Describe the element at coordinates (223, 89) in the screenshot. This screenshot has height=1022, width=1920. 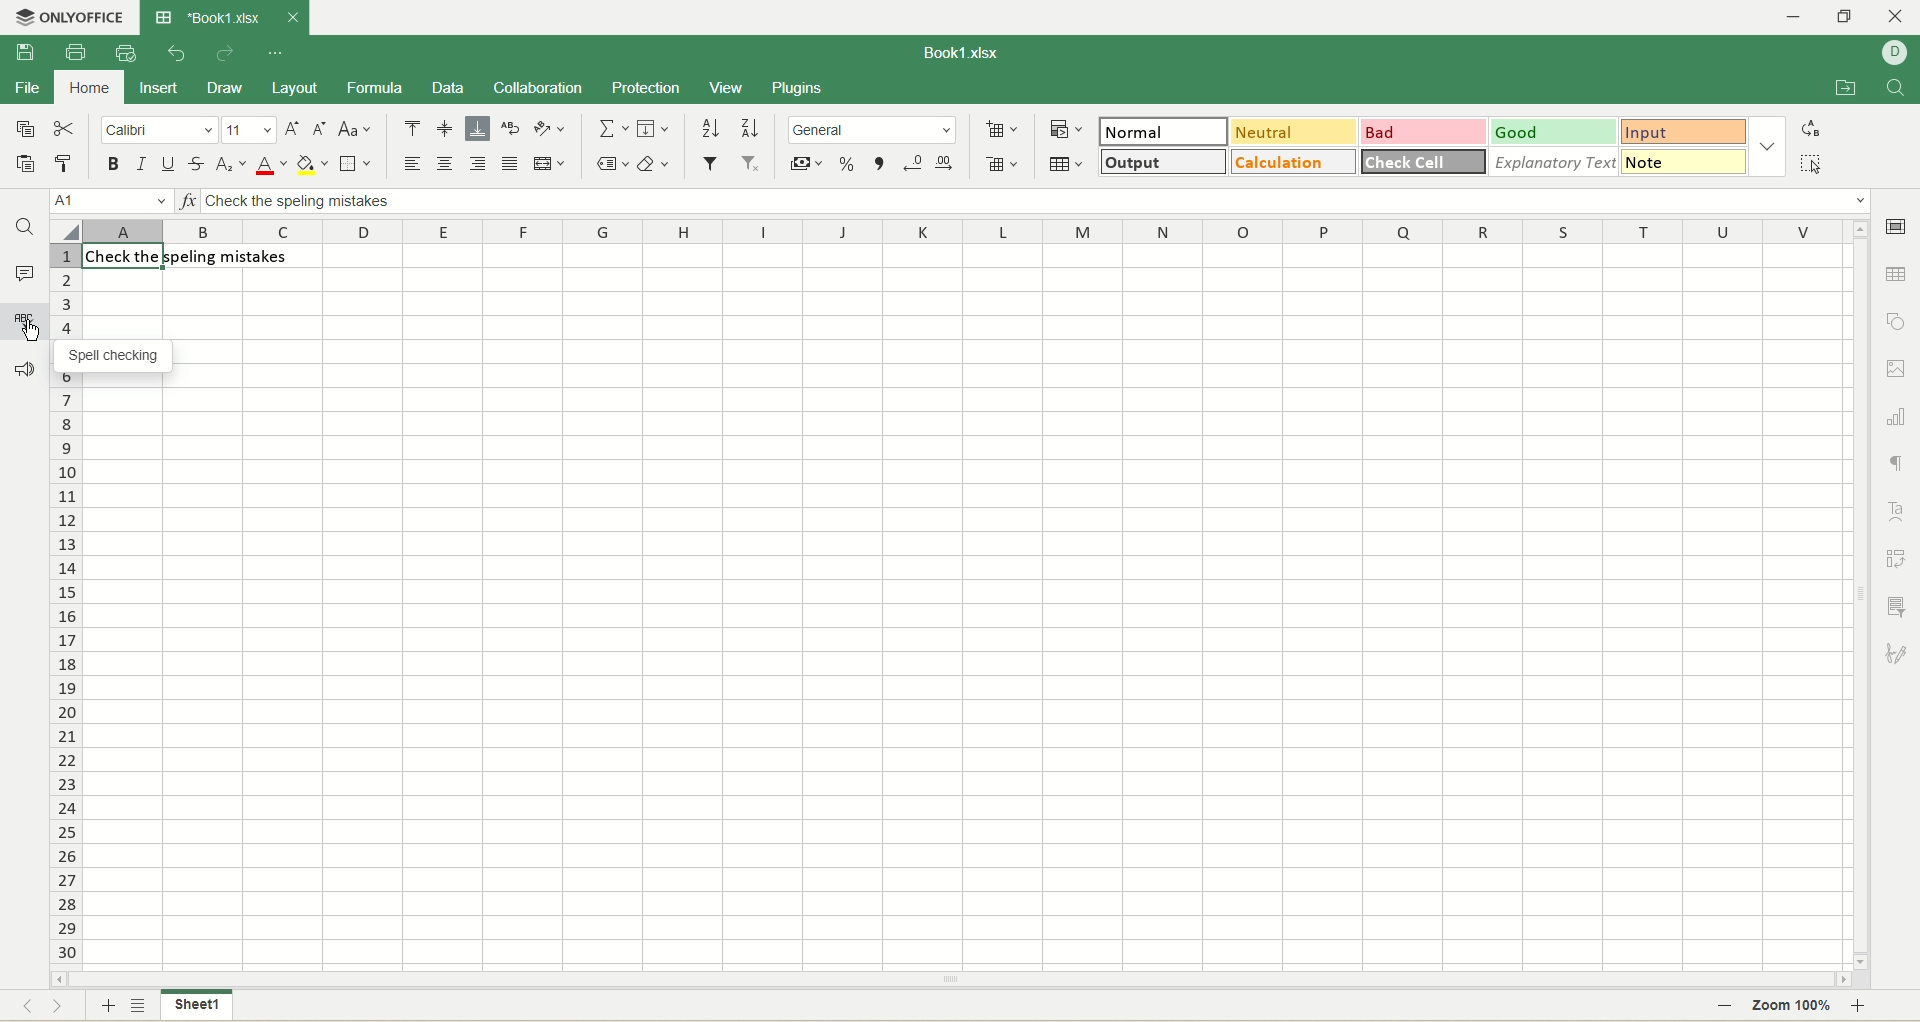
I see `draw` at that location.